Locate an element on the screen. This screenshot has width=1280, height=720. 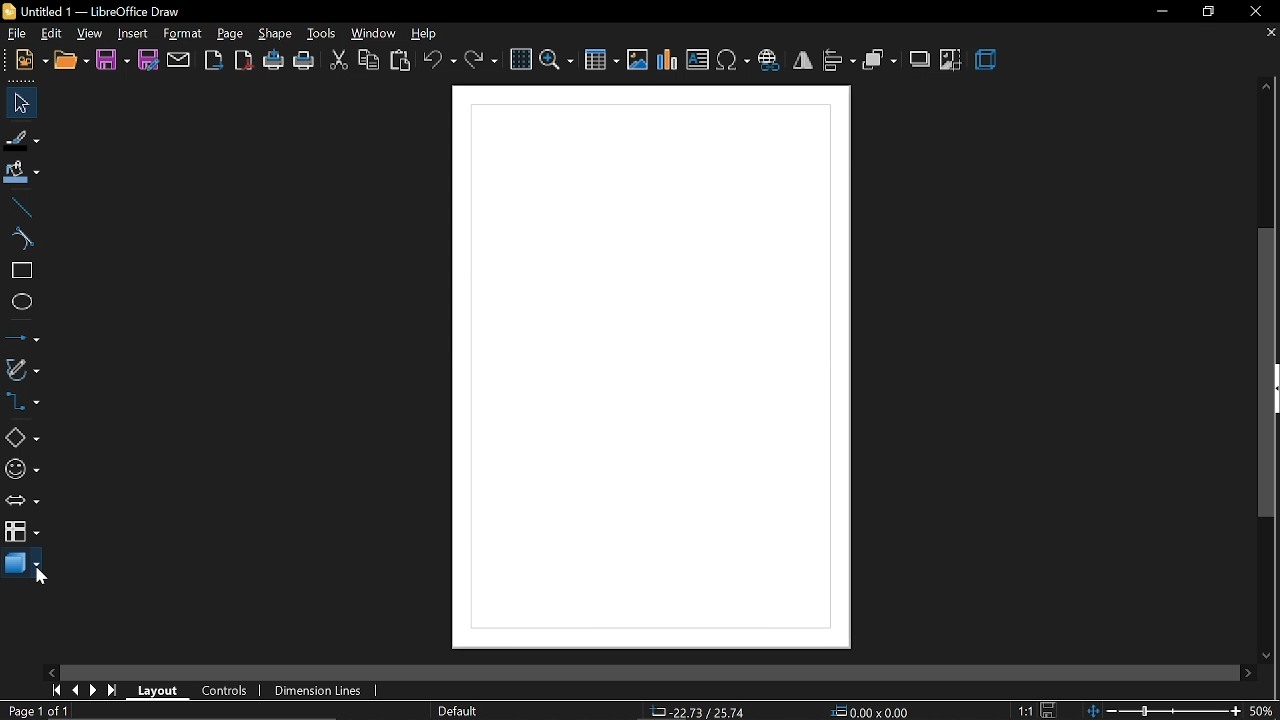
edit is located at coordinates (52, 35).